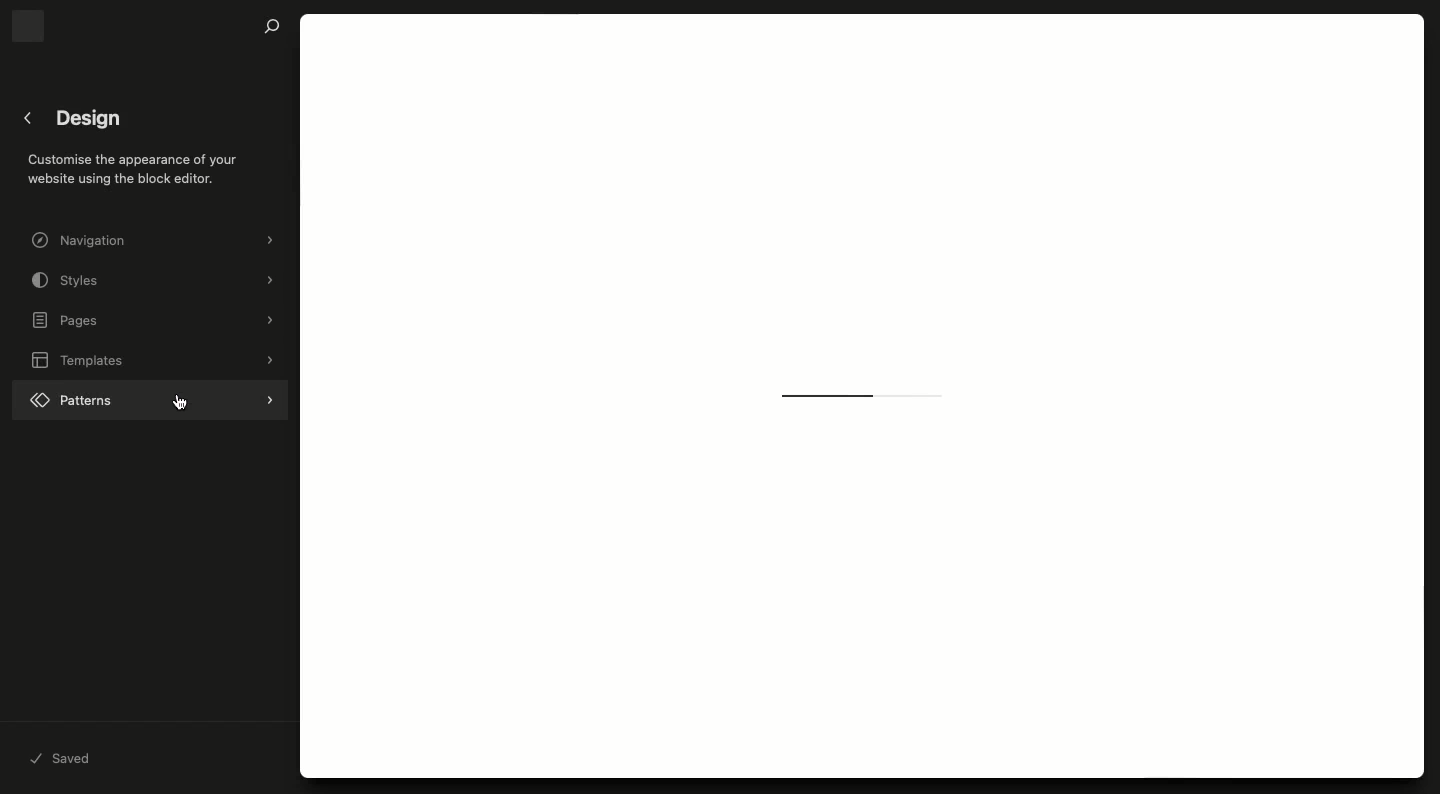  Describe the element at coordinates (90, 119) in the screenshot. I see `Design` at that location.